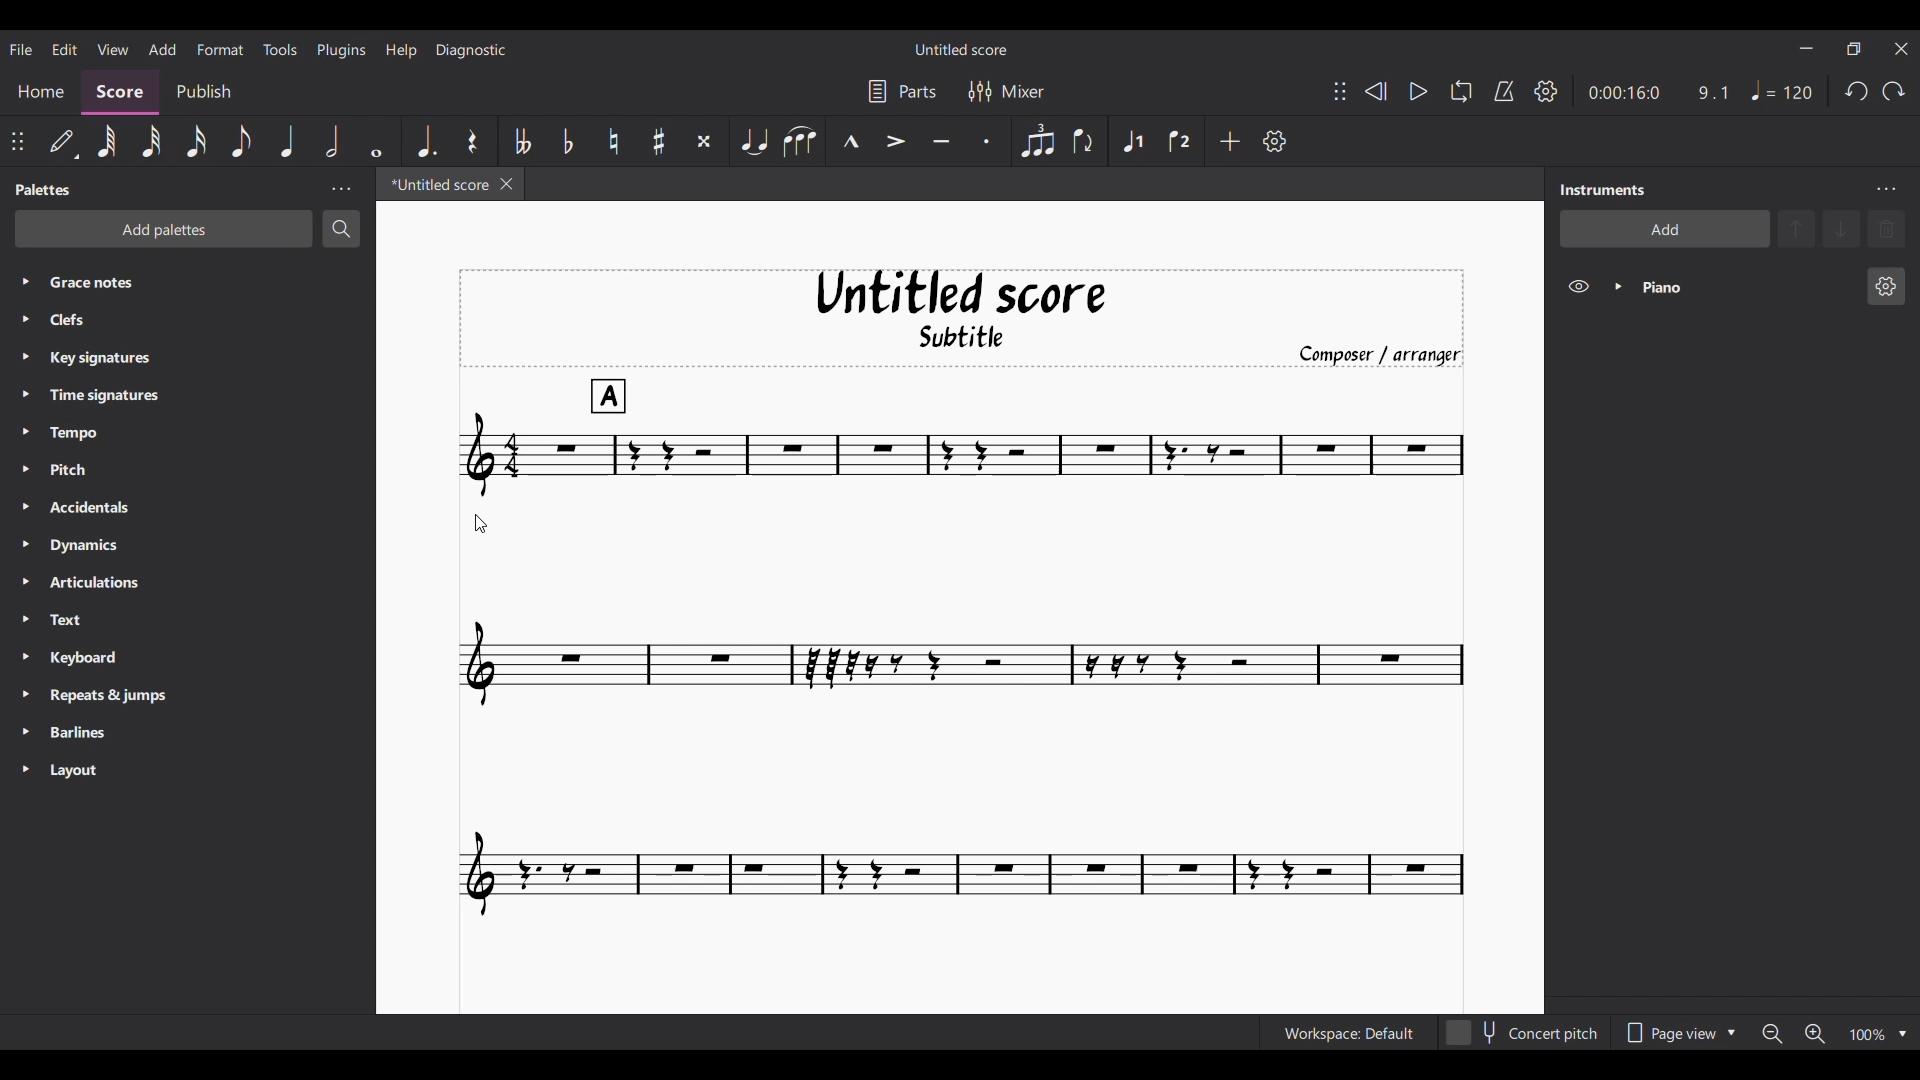 The width and height of the screenshot is (1920, 1080). I want to click on Tools menu, so click(280, 50).